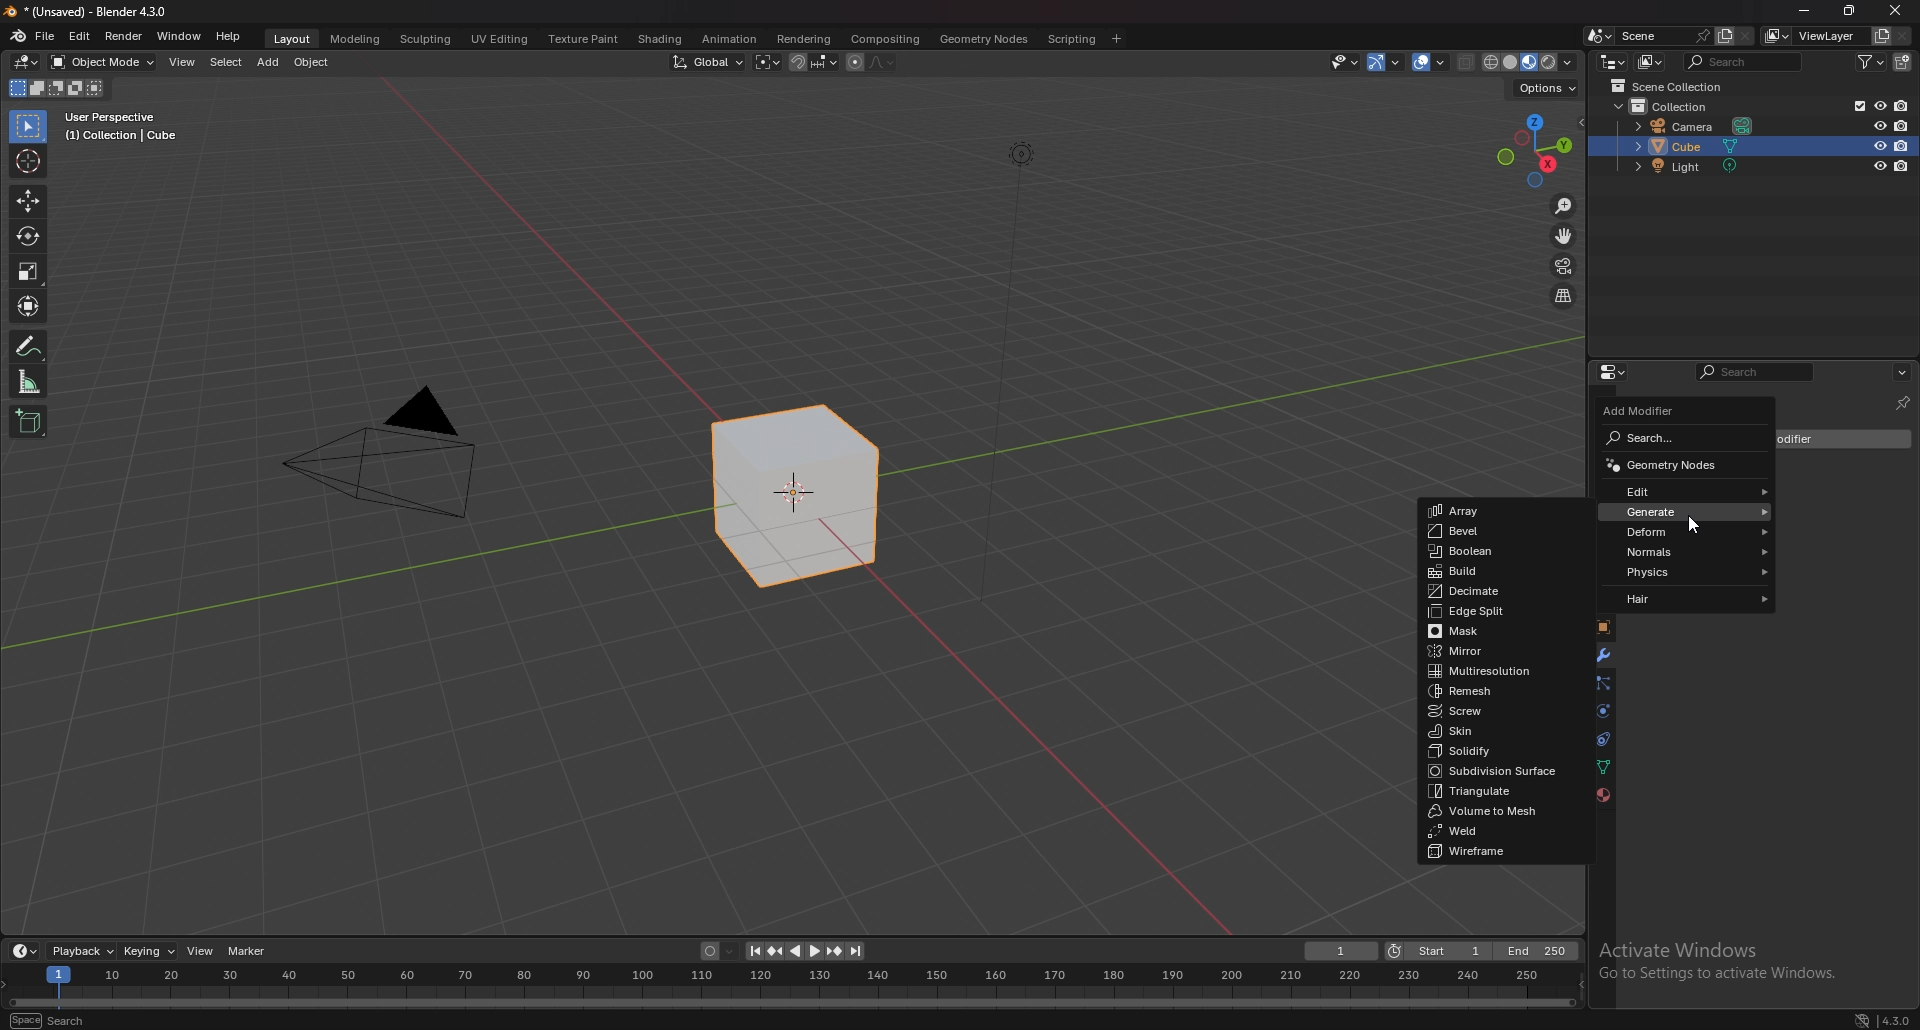 The height and width of the screenshot is (1030, 1920). Describe the element at coordinates (28, 347) in the screenshot. I see `annotate` at that location.